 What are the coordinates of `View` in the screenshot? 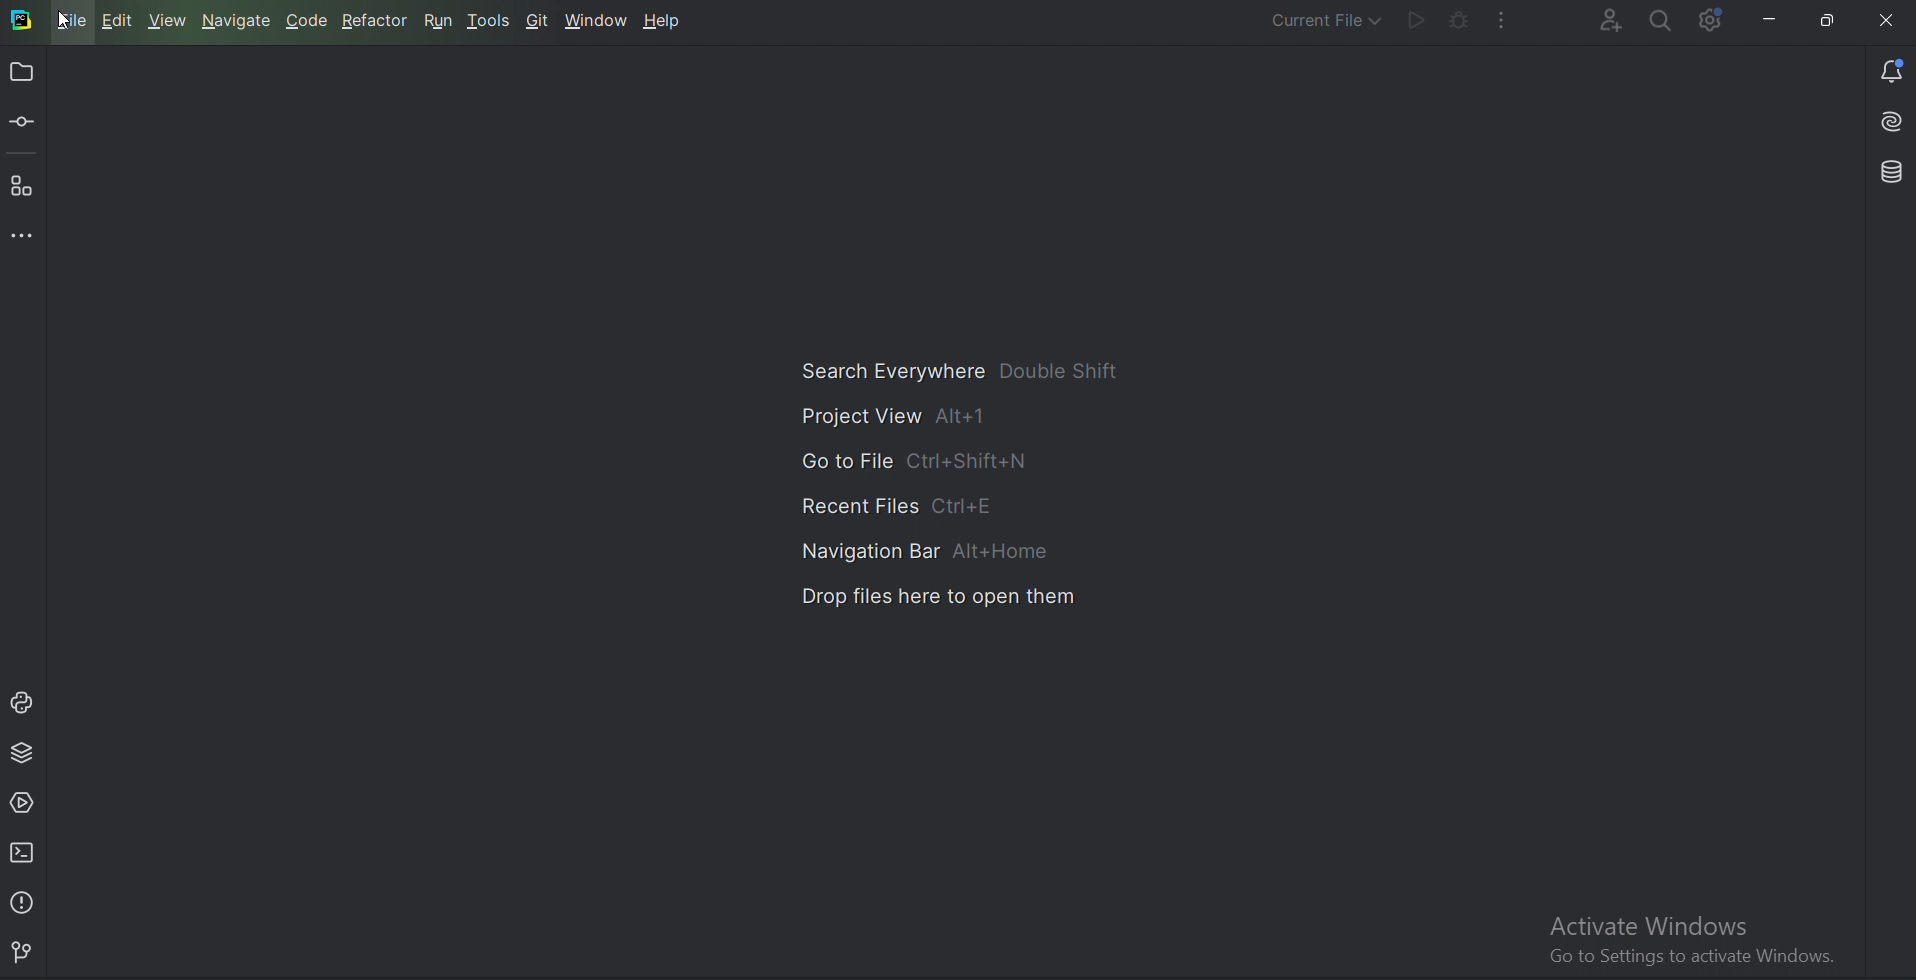 It's located at (168, 21).